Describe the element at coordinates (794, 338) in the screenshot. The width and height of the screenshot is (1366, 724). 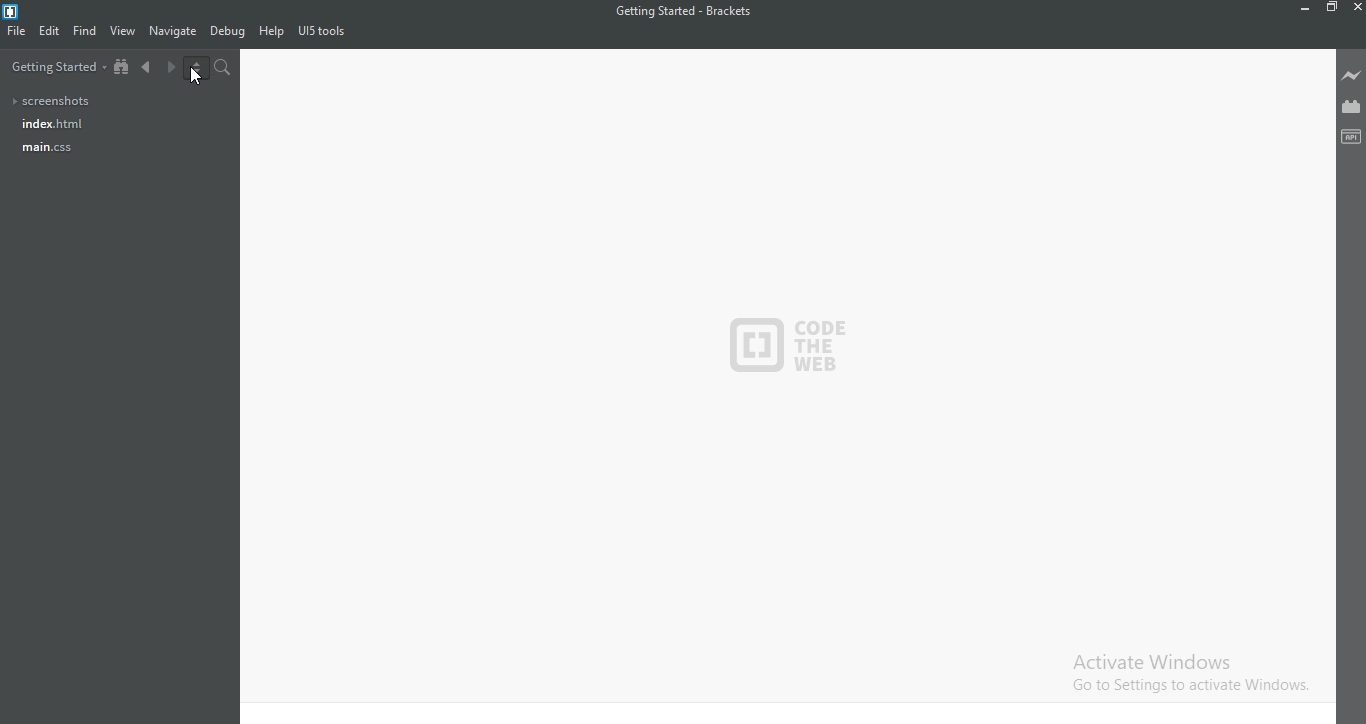
I see `CODE THE WEB` at that location.